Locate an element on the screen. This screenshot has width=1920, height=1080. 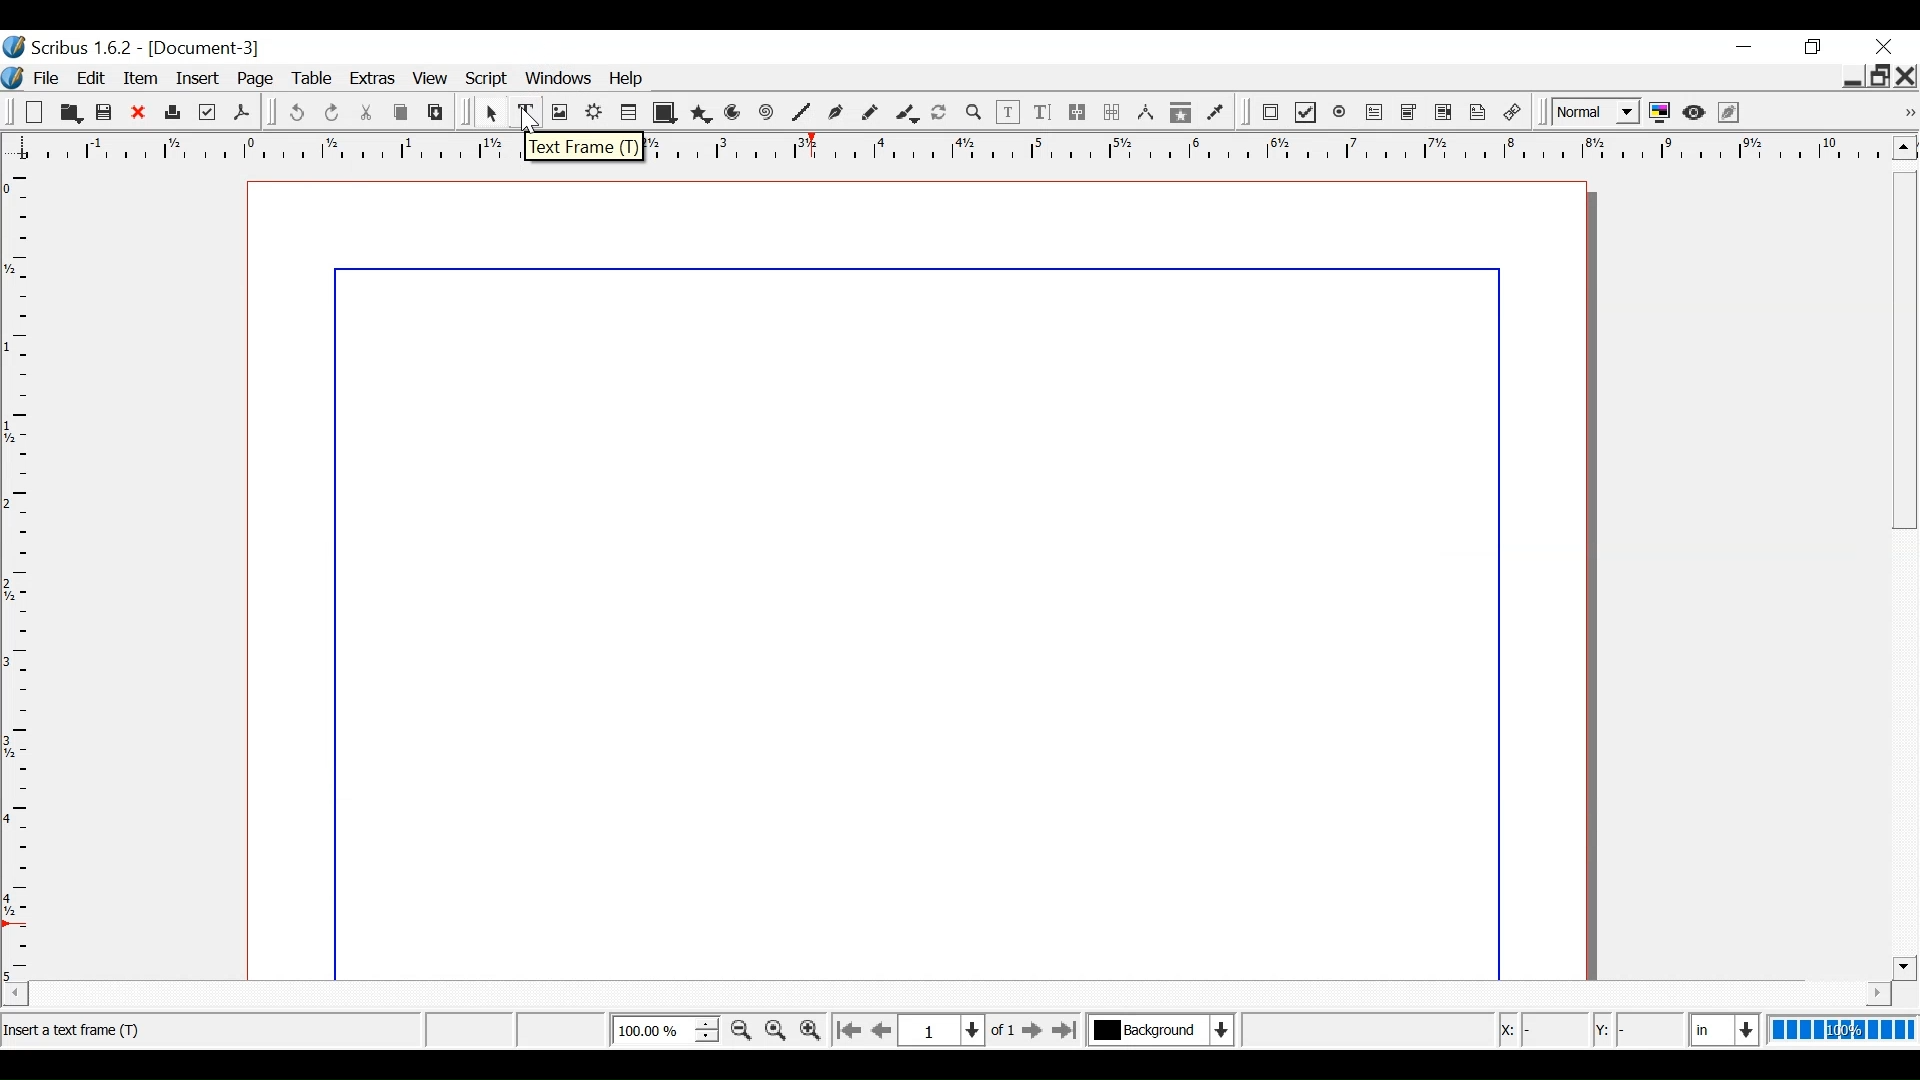
PDF Checkbox is located at coordinates (1306, 113).